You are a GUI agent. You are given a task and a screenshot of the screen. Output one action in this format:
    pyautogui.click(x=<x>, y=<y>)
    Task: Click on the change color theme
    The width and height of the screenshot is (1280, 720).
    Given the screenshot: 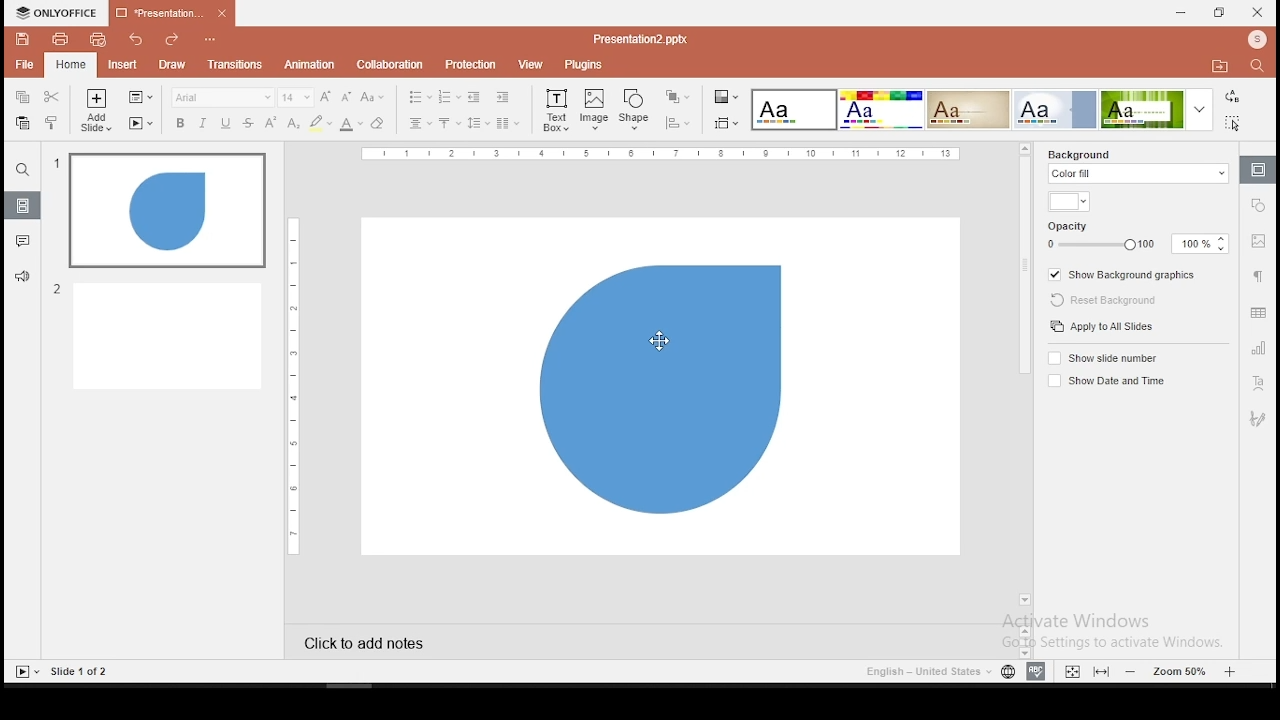 What is the action you would take?
    pyautogui.click(x=725, y=98)
    